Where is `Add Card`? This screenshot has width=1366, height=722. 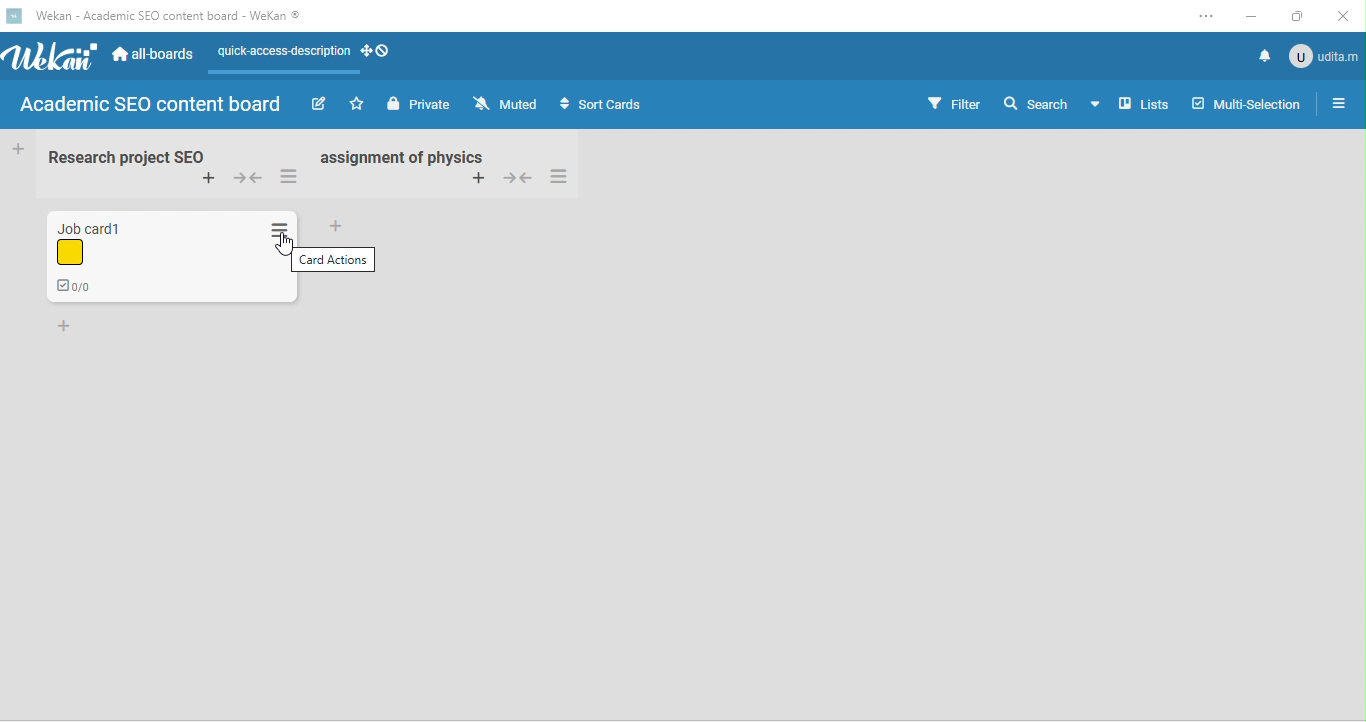 Add Card is located at coordinates (17, 148).